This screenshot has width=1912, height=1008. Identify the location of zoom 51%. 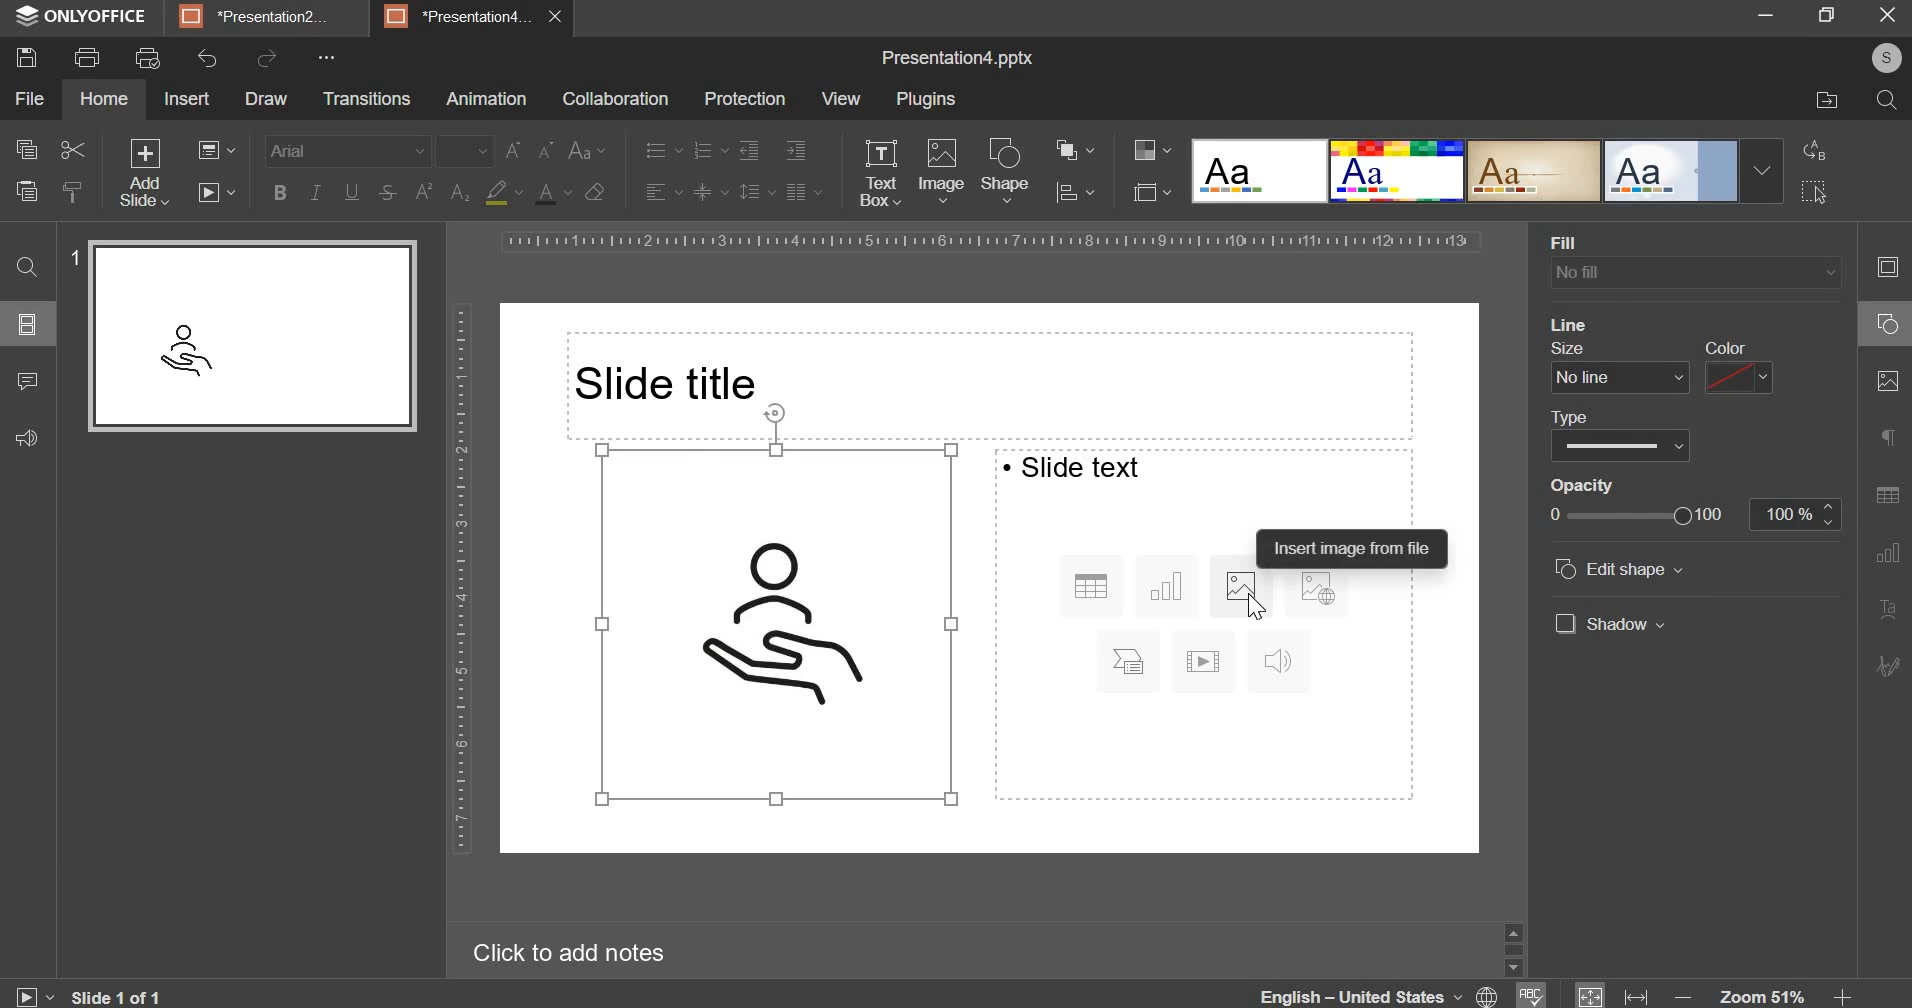
(1762, 996).